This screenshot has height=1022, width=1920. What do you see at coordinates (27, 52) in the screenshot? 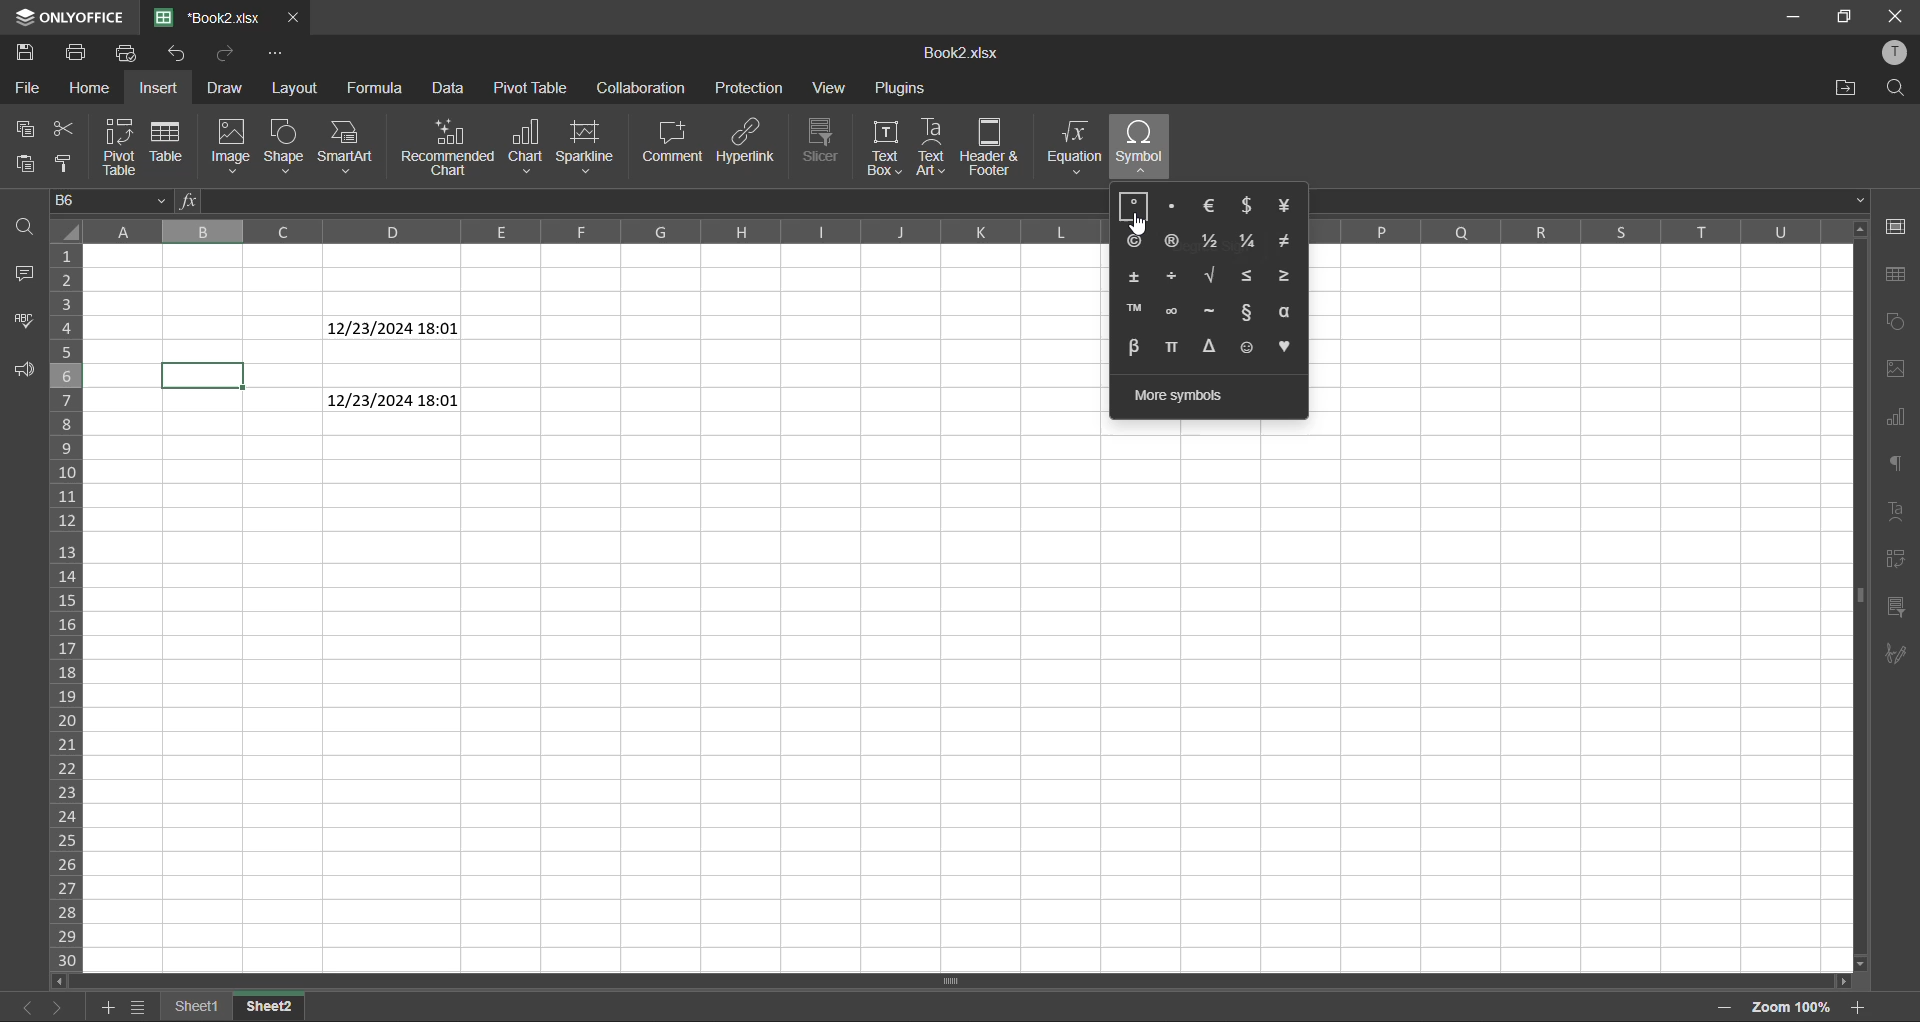
I see `save` at bounding box center [27, 52].